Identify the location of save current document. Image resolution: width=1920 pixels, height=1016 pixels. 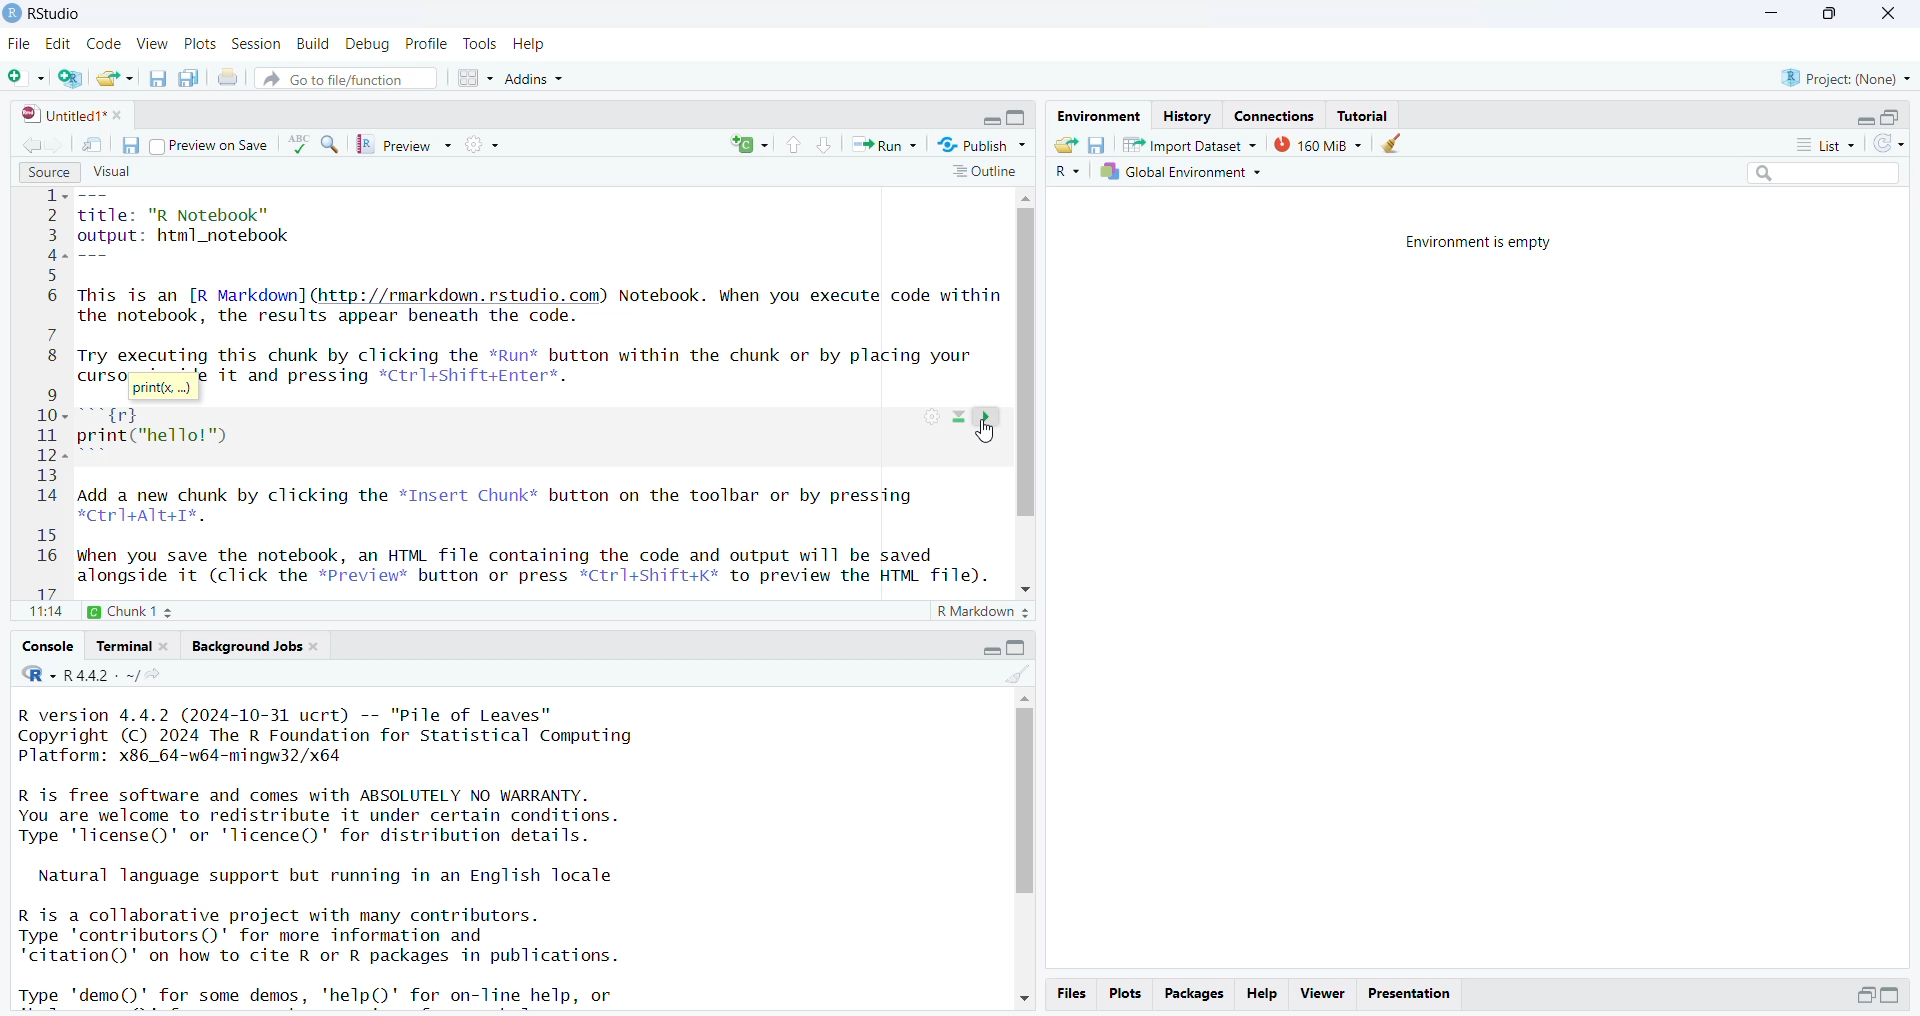
(160, 78).